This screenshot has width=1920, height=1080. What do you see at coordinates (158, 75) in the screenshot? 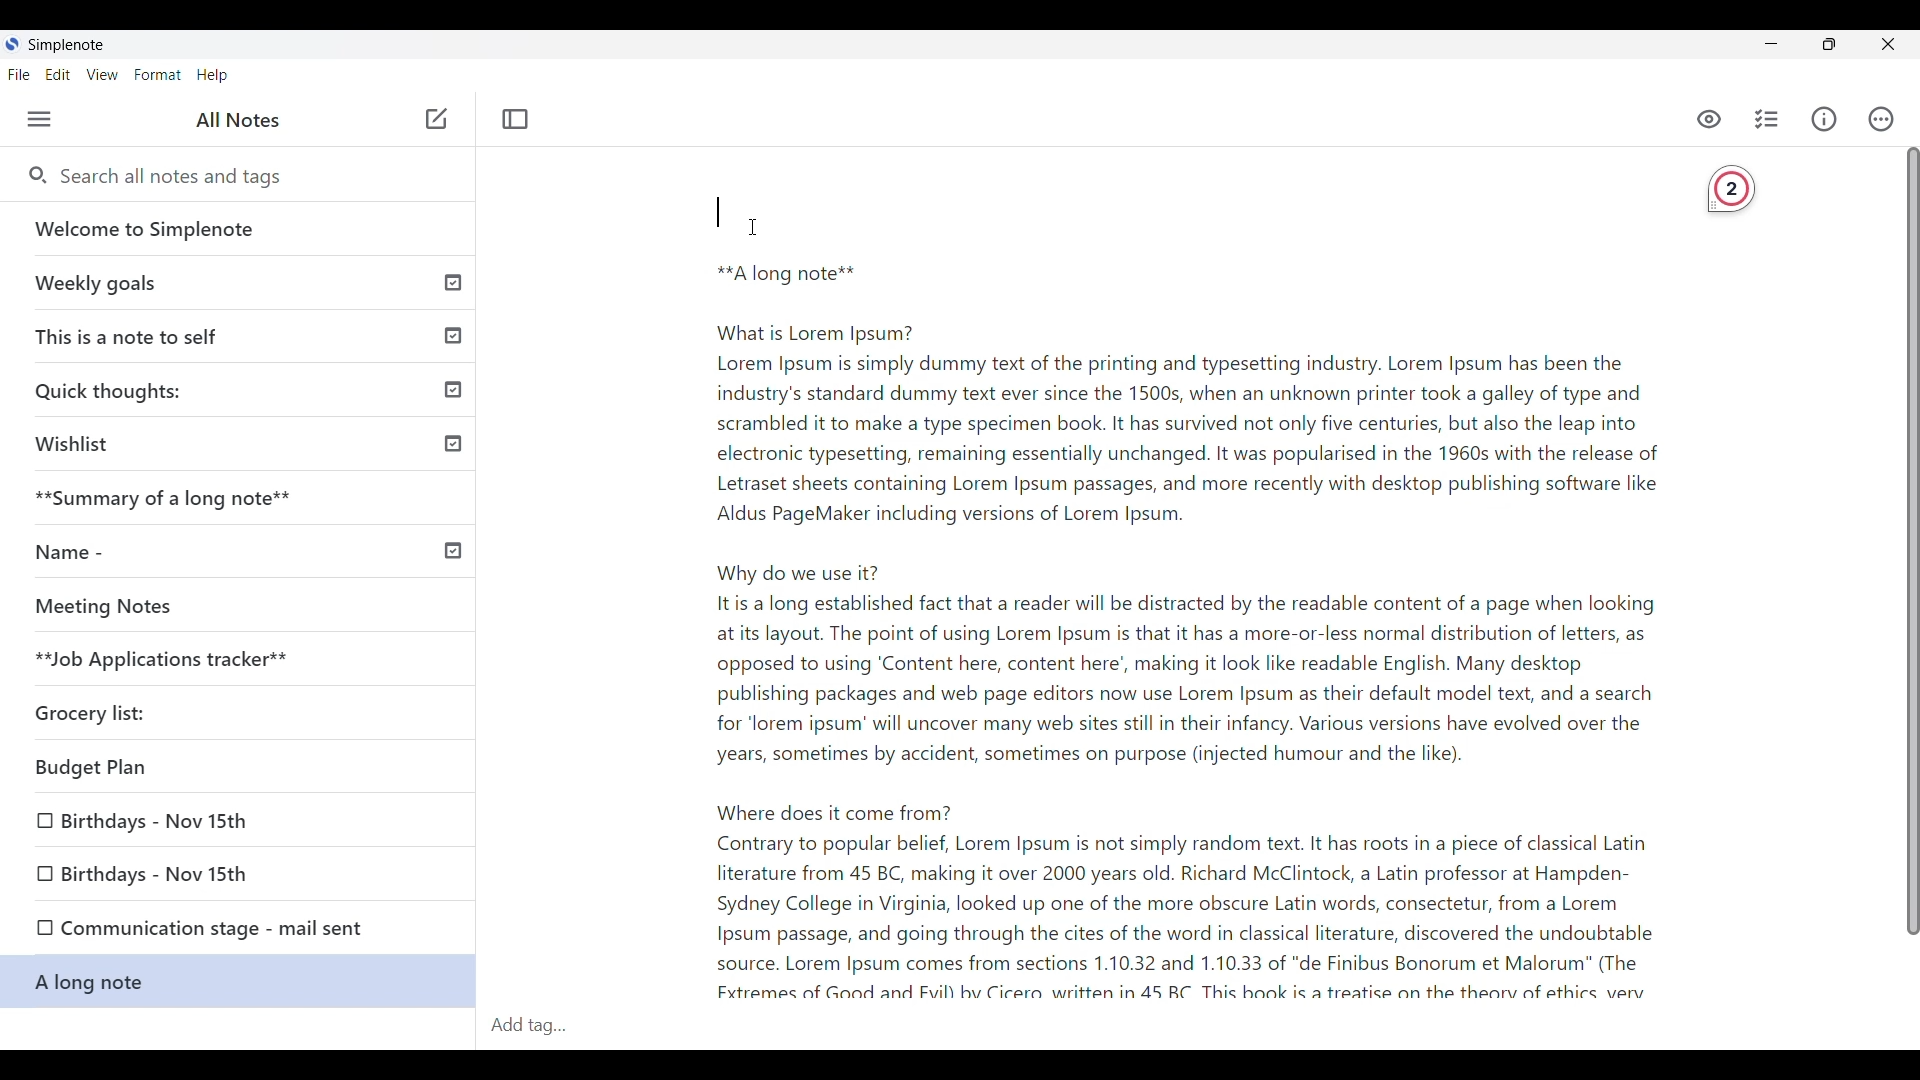
I see `Format` at bounding box center [158, 75].